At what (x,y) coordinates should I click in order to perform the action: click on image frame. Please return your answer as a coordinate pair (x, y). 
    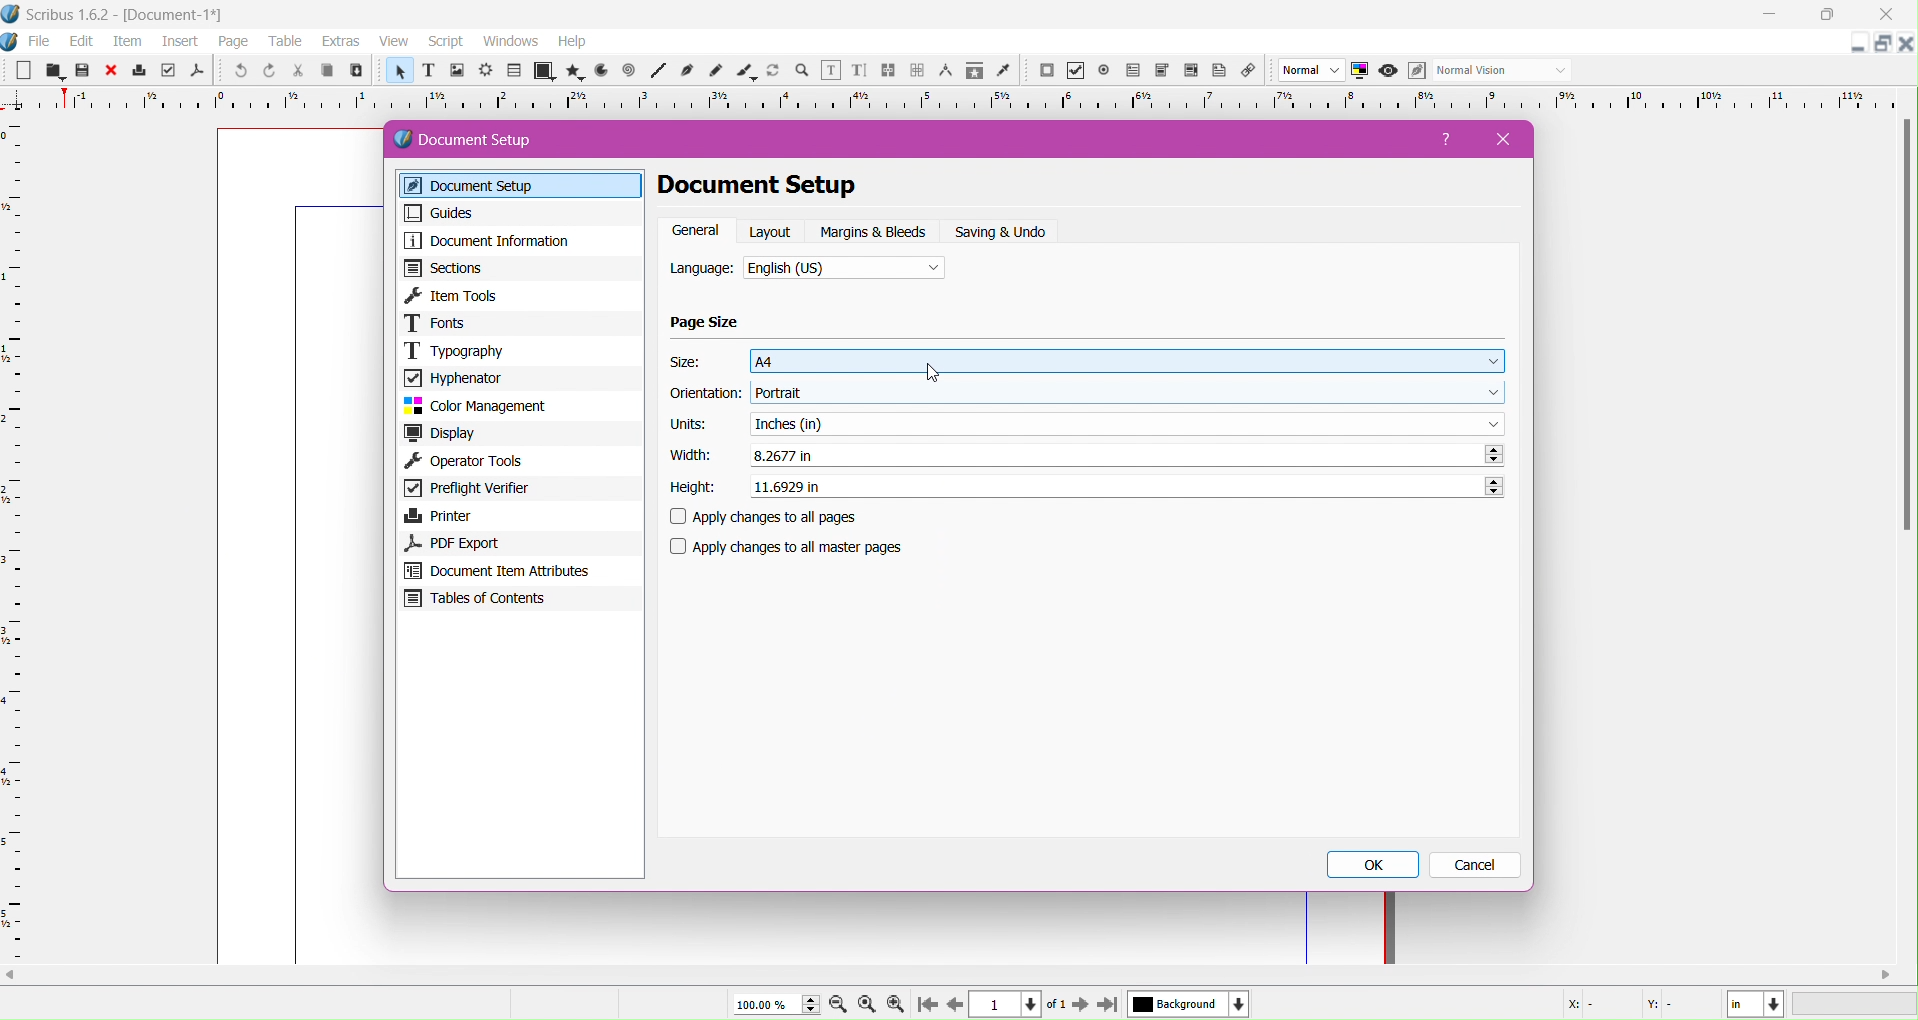
    Looking at the image, I should click on (456, 72).